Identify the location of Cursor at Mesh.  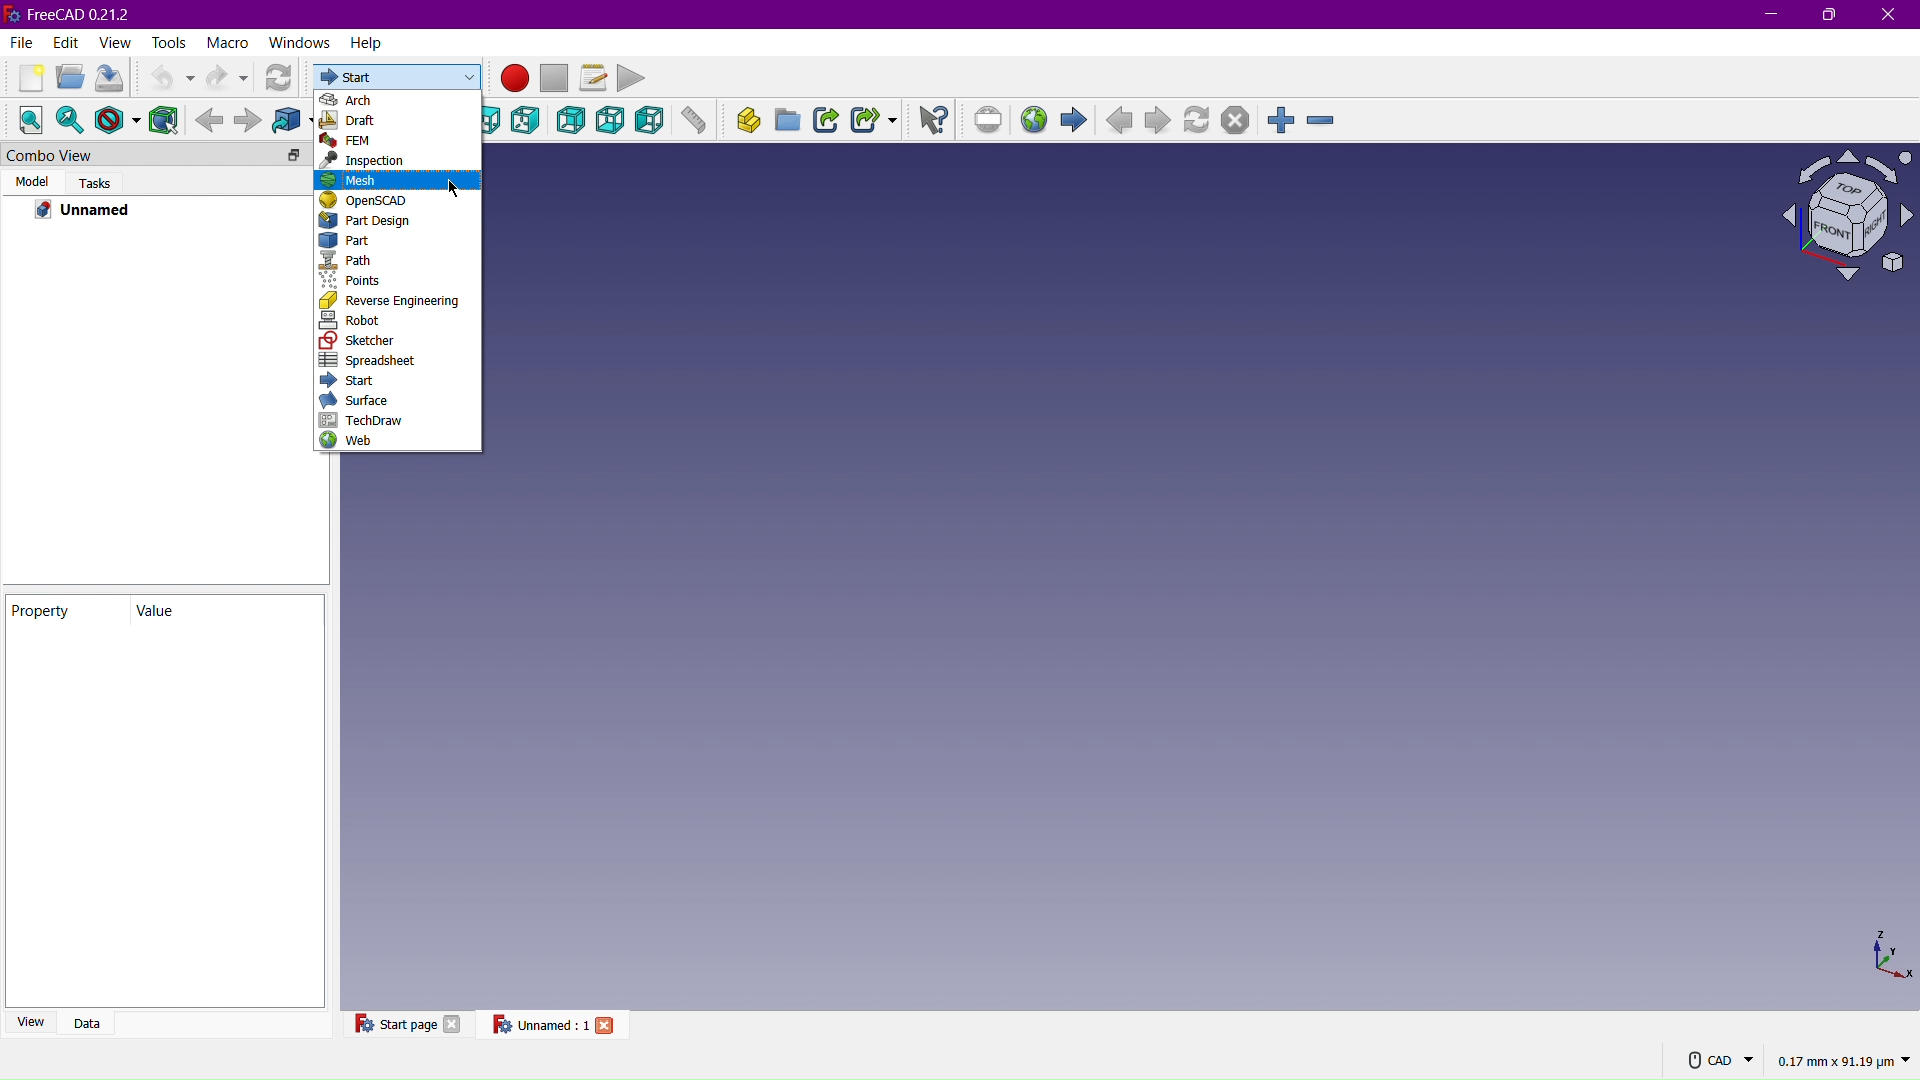
(454, 188).